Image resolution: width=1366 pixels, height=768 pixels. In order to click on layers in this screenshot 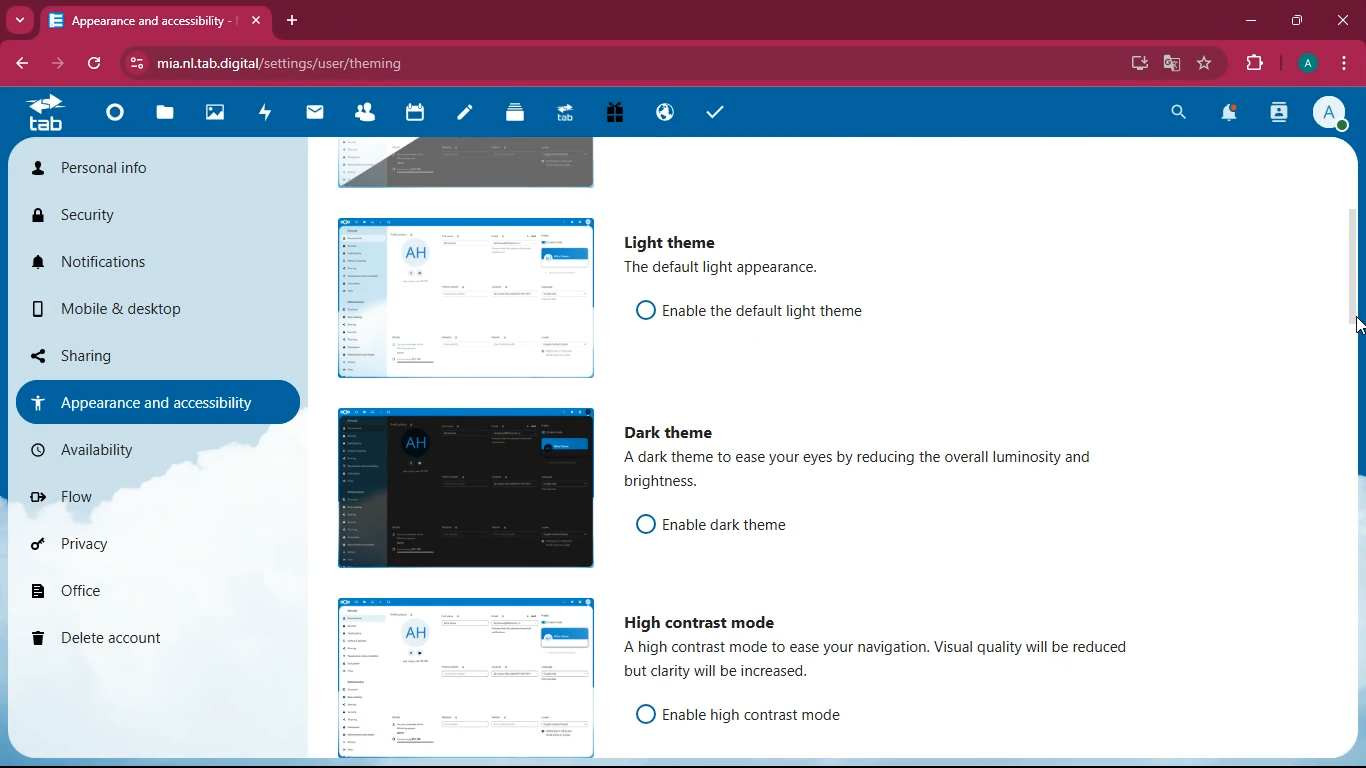, I will do `click(511, 115)`.